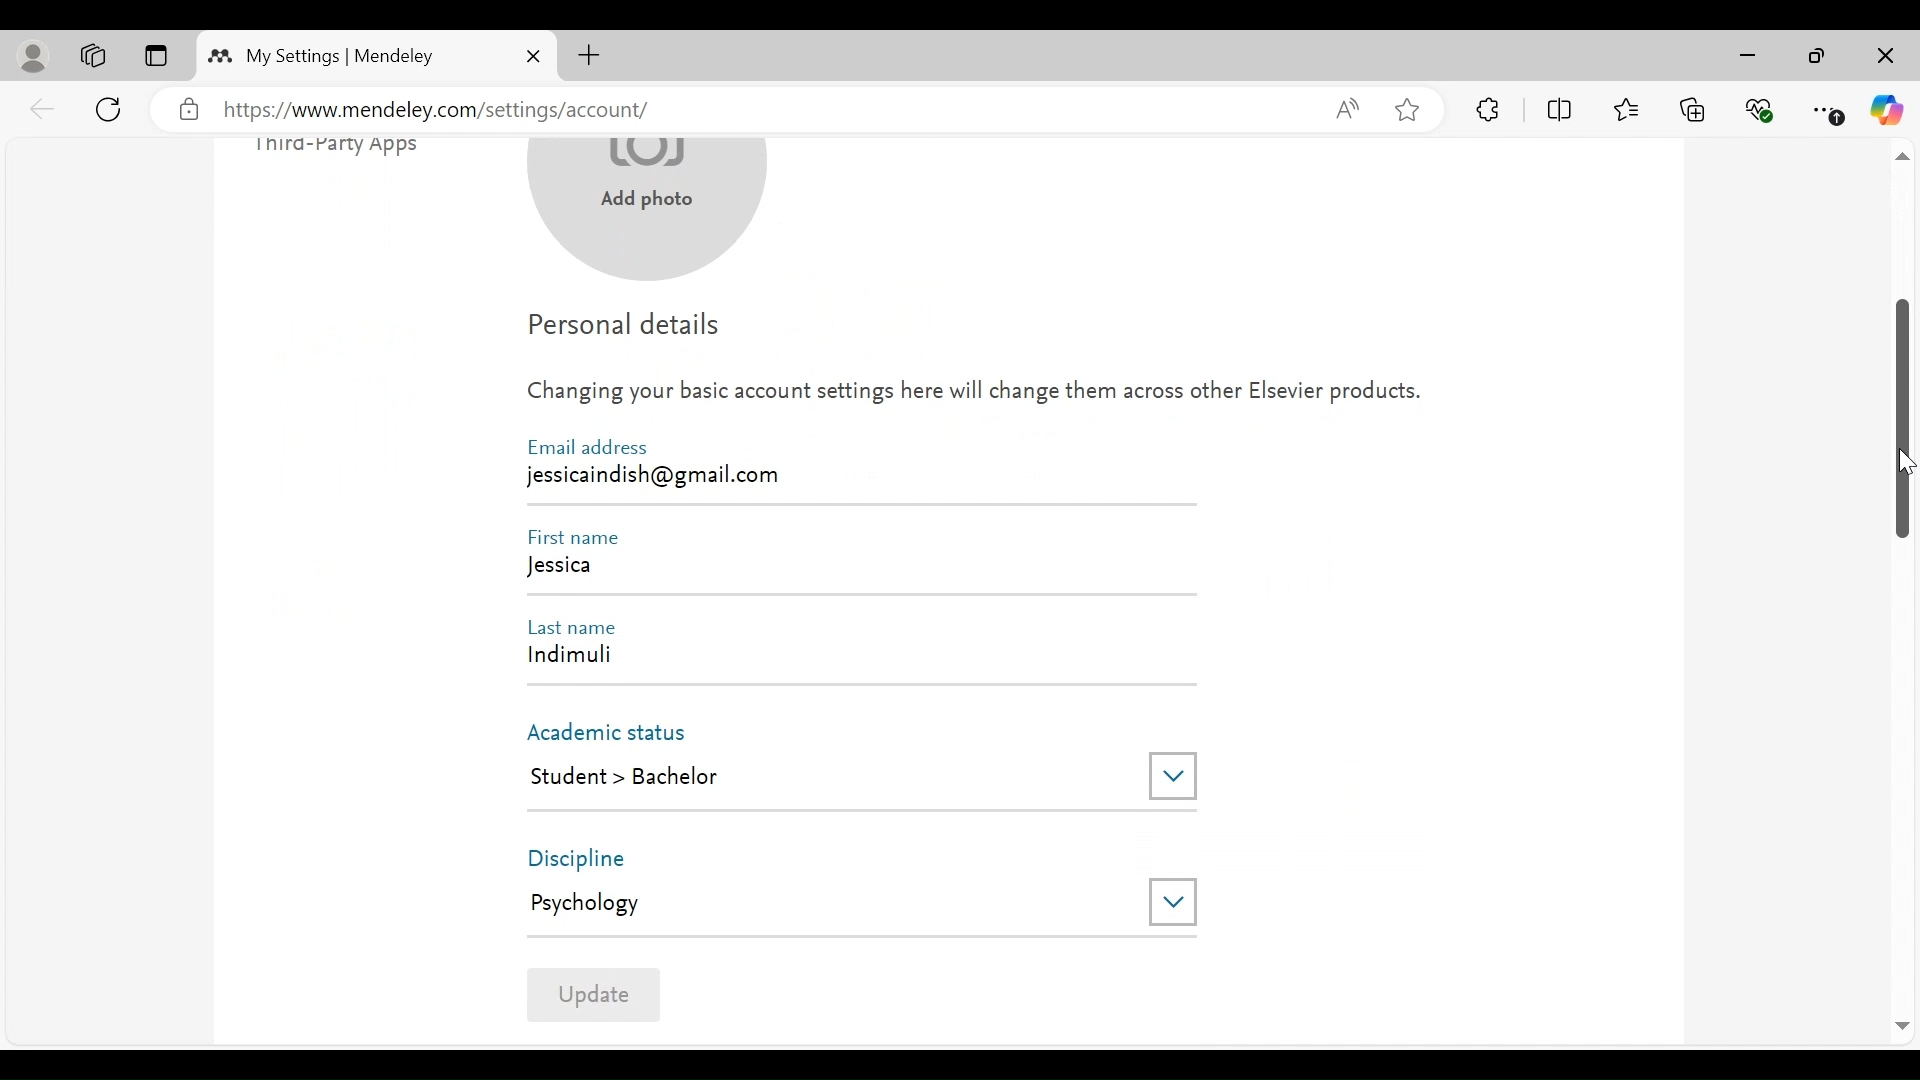  I want to click on Drop down, so click(1172, 900).